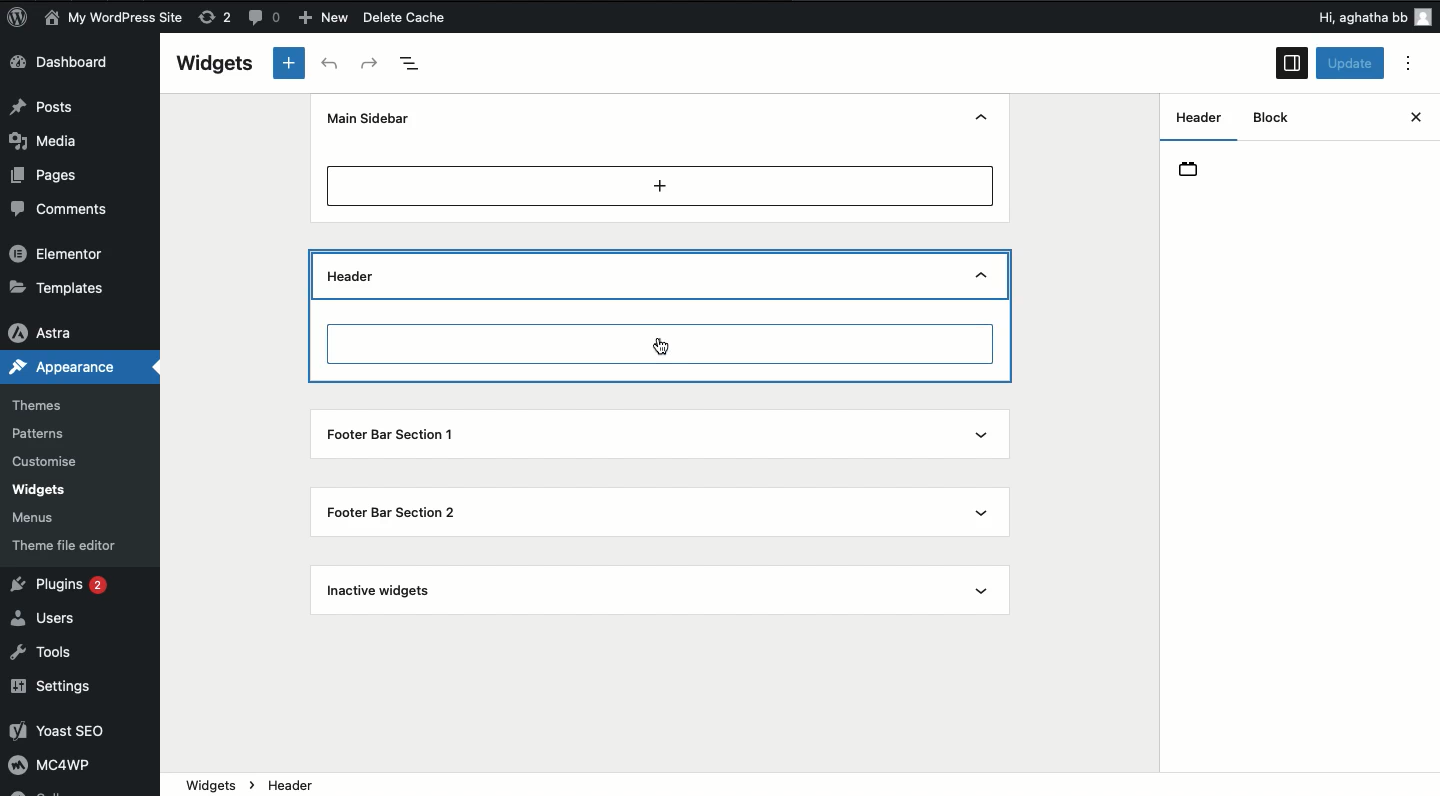 The height and width of the screenshot is (796, 1440). What do you see at coordinates (56, 139) in the screenshot?
I see ` Media` at bounding box center [56, 139].